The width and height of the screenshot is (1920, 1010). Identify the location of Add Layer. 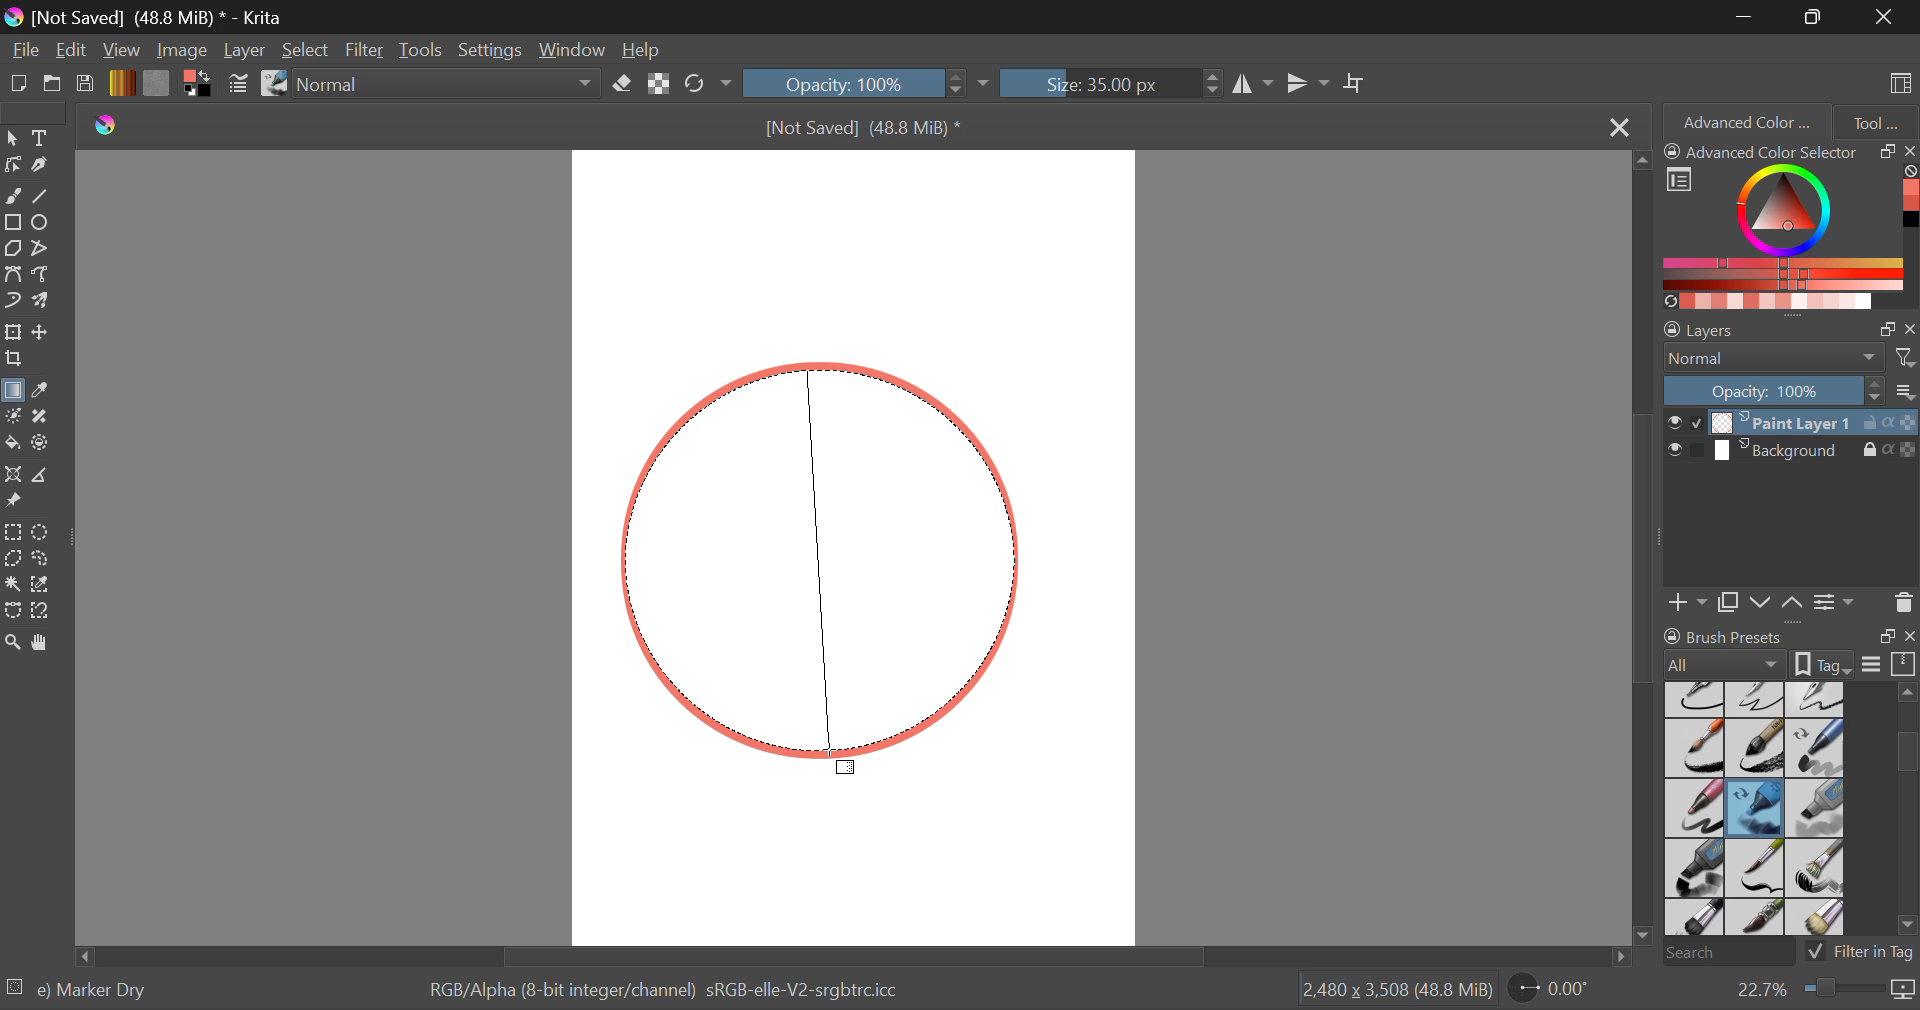
(1688, 600).